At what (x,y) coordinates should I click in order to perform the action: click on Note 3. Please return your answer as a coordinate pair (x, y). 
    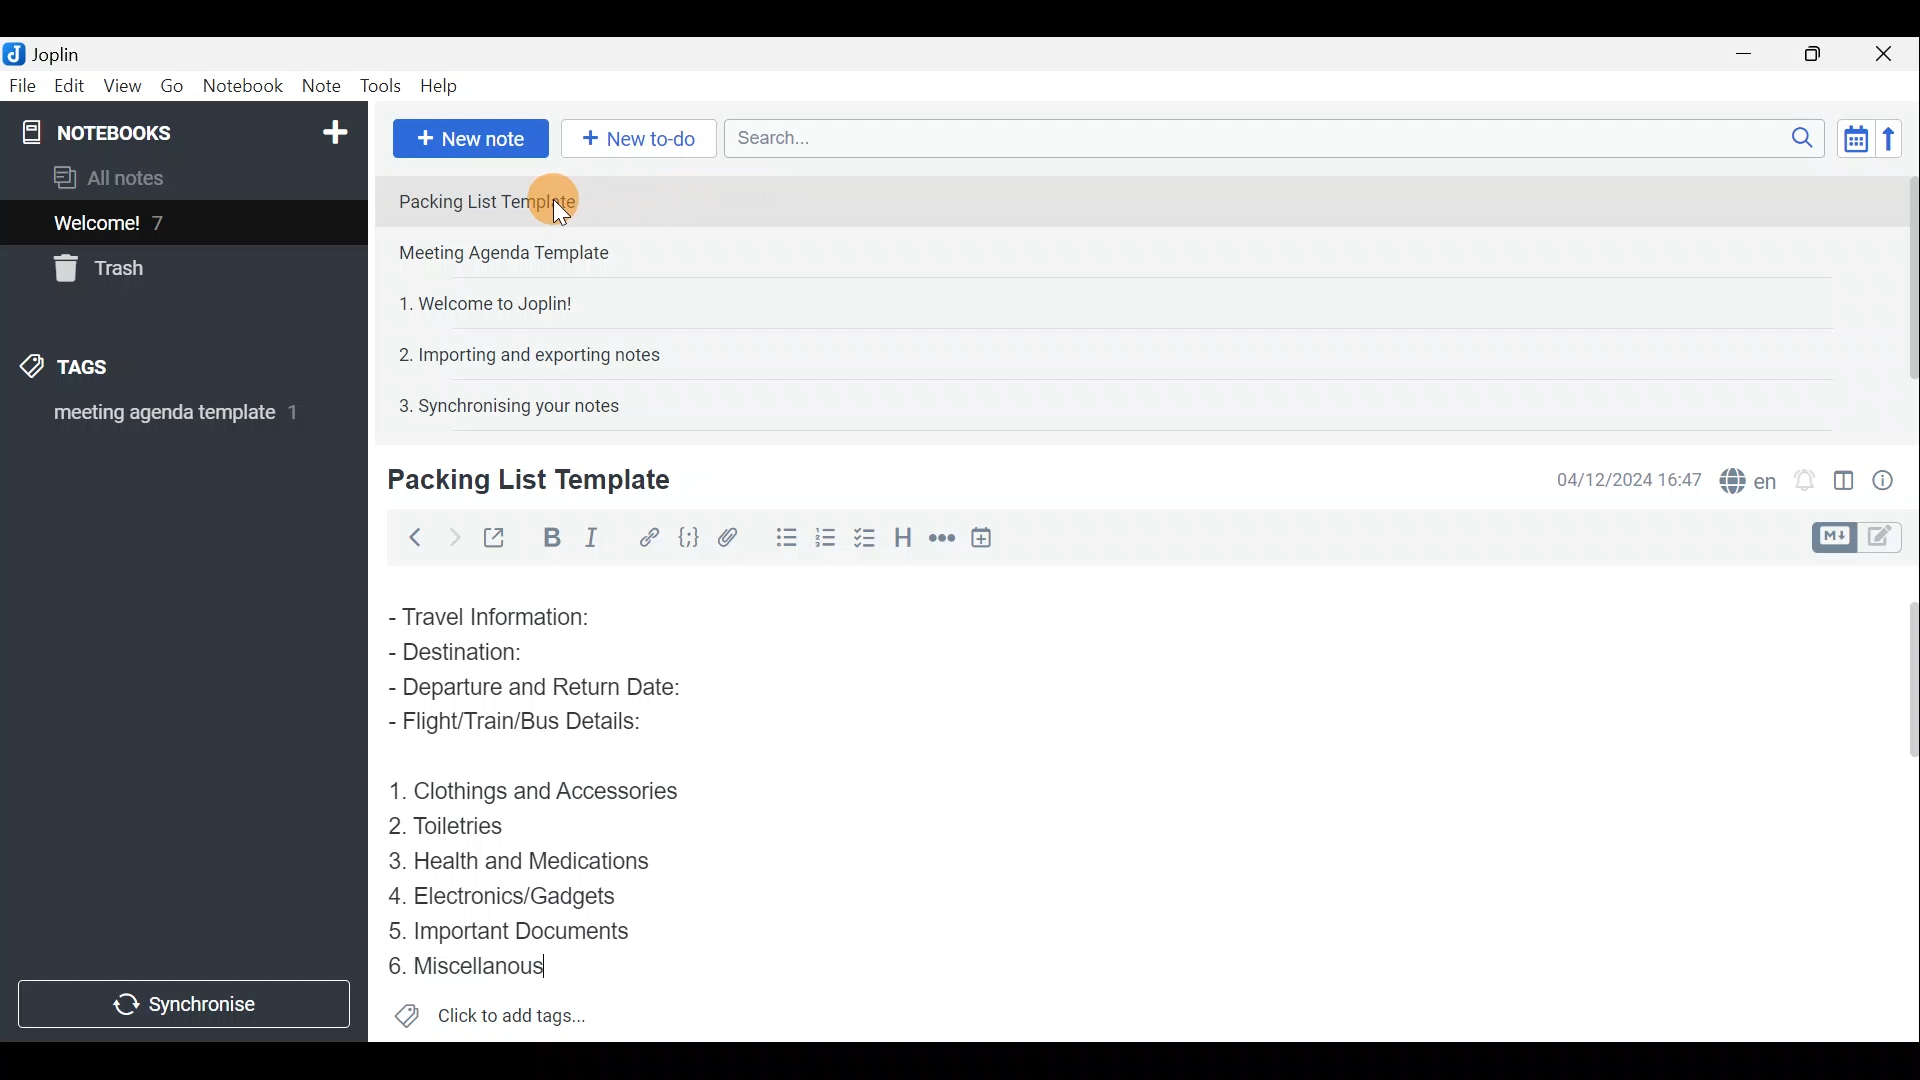
    Looking at the image, I should click on (478, 301).